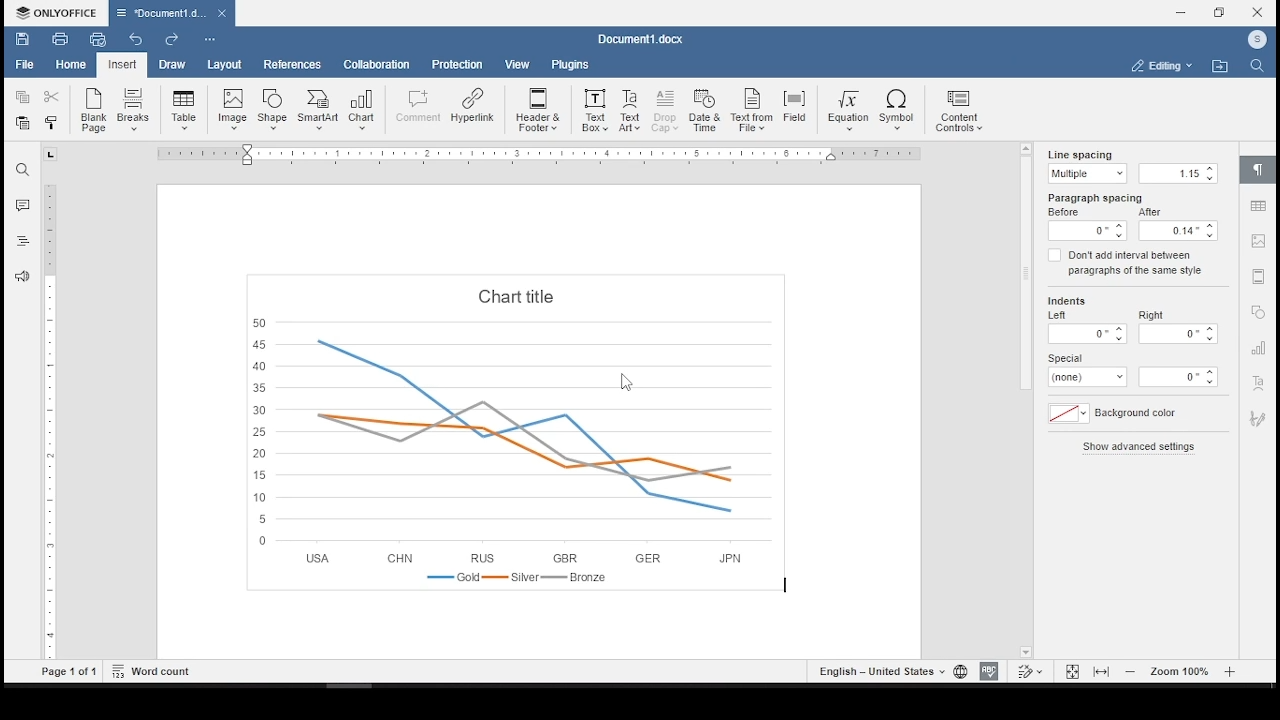 Image resolution: width=1280 pixels, height=720 pixels. Describe the element at coordinates (961, 111) in the screenshot. I see `content controls` at that location.